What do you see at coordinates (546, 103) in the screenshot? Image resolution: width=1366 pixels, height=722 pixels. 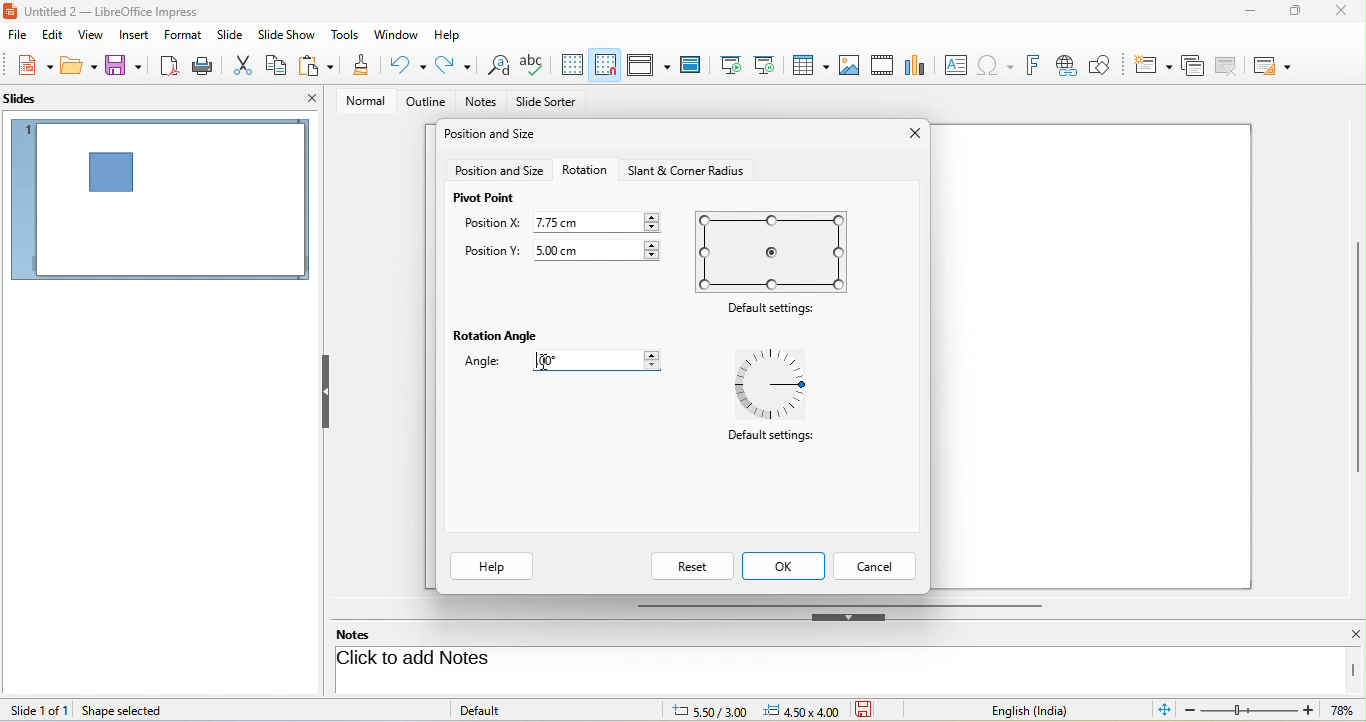 I see `slide sorter` at bounding box center [546, 103].